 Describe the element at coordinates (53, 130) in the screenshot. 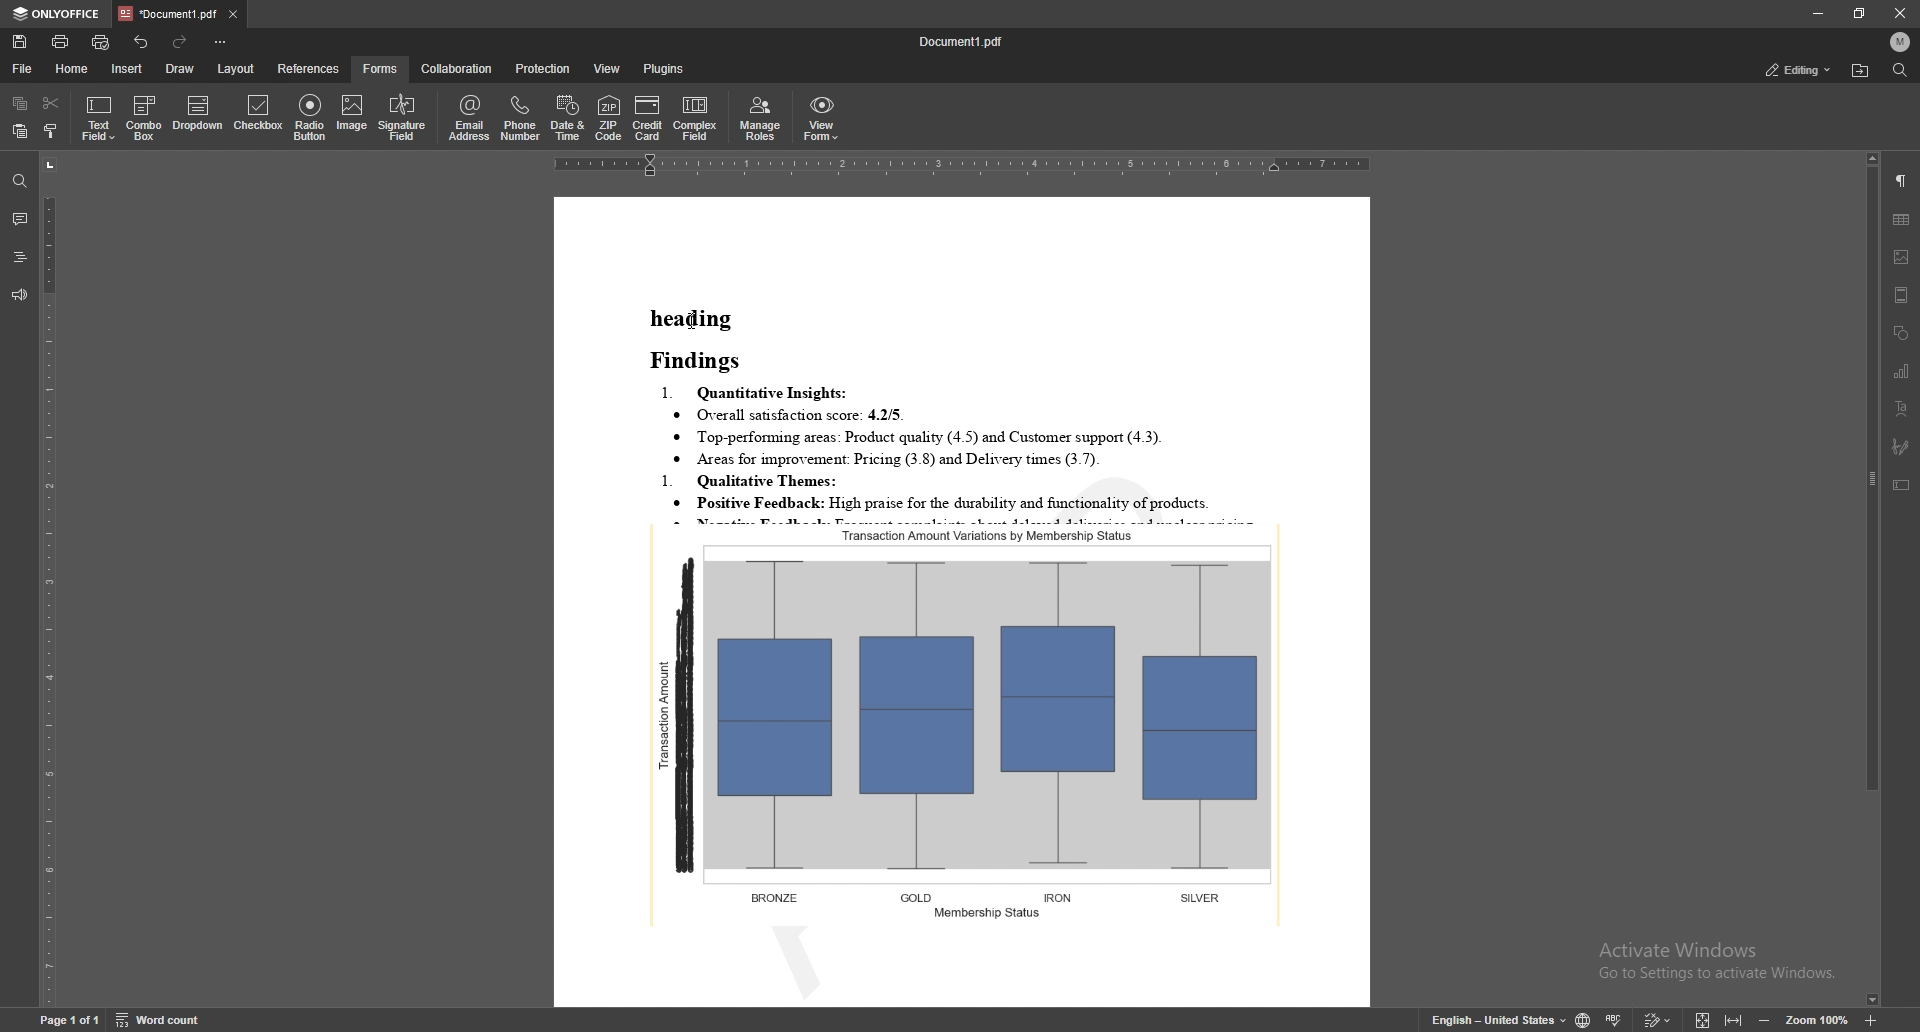

I see `copy style` at that location.